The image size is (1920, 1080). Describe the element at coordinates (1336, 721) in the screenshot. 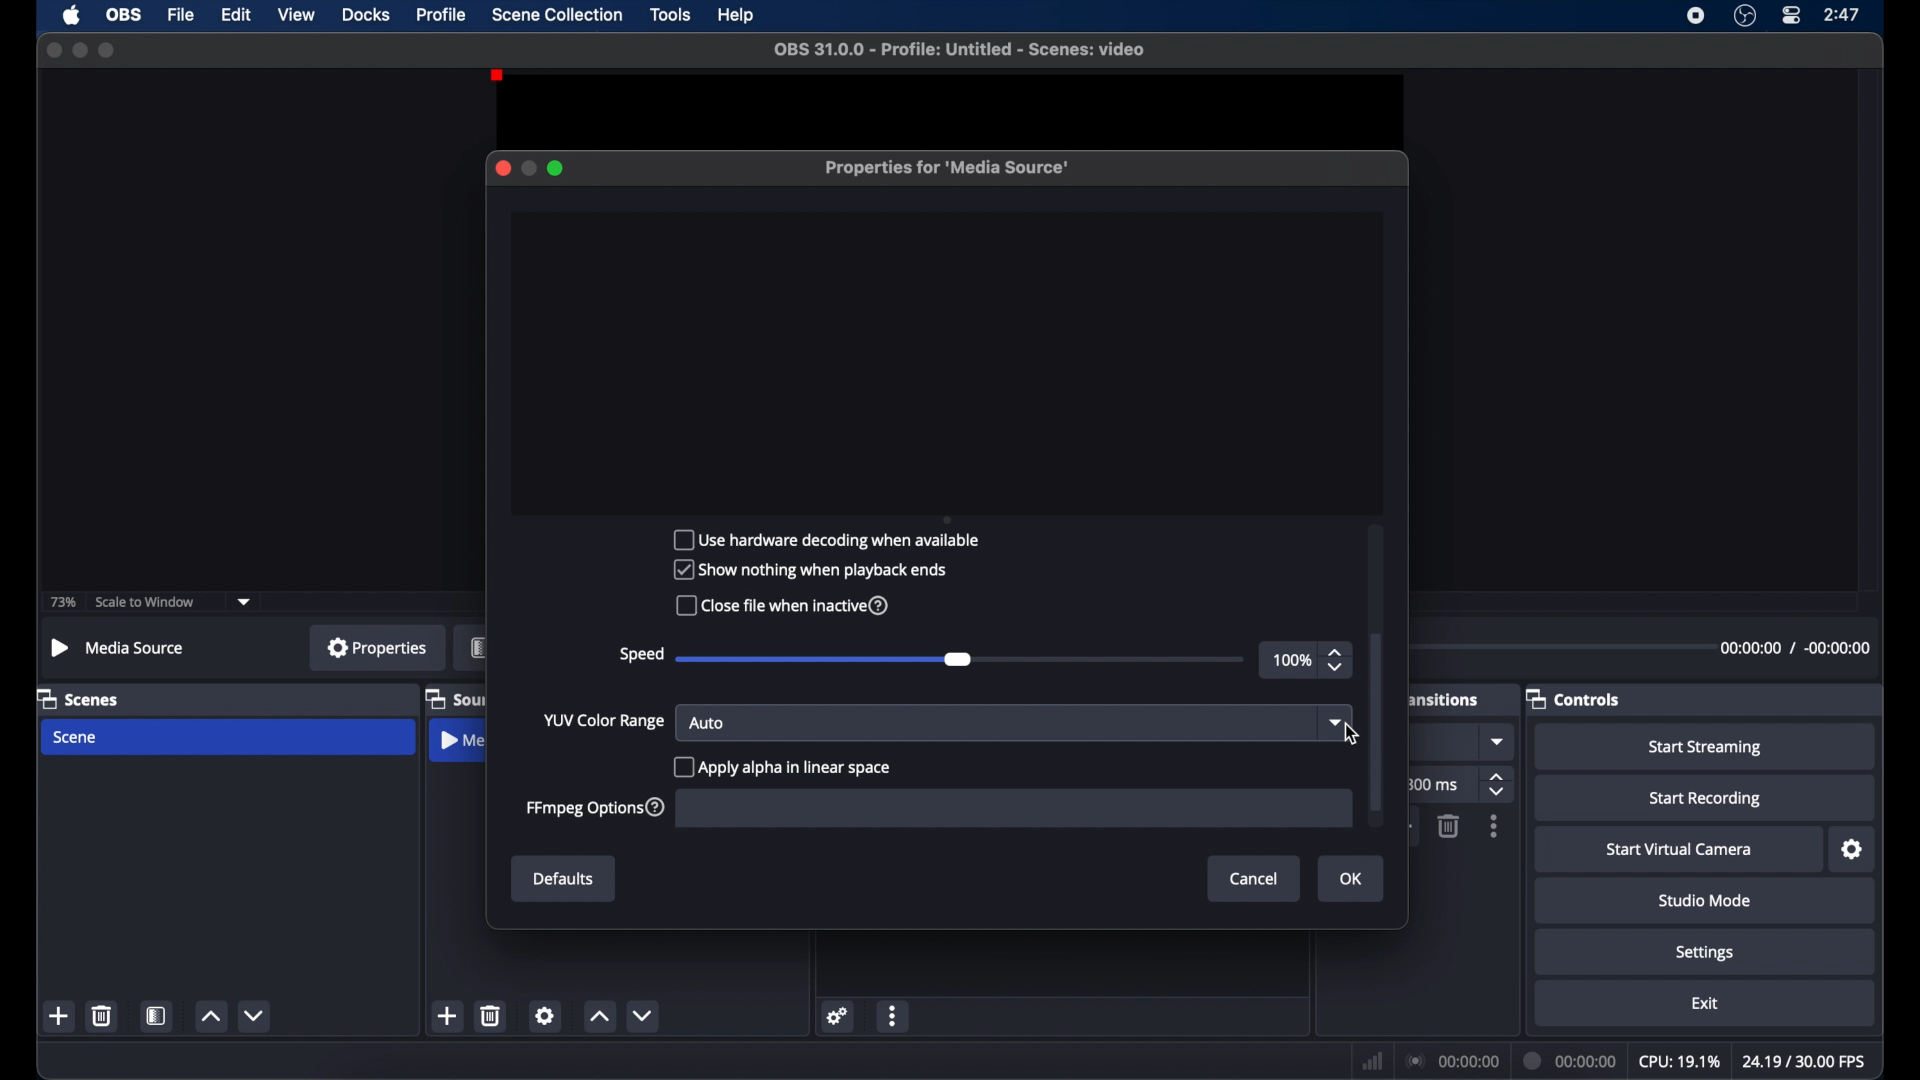

I see `dropdown` at that location.